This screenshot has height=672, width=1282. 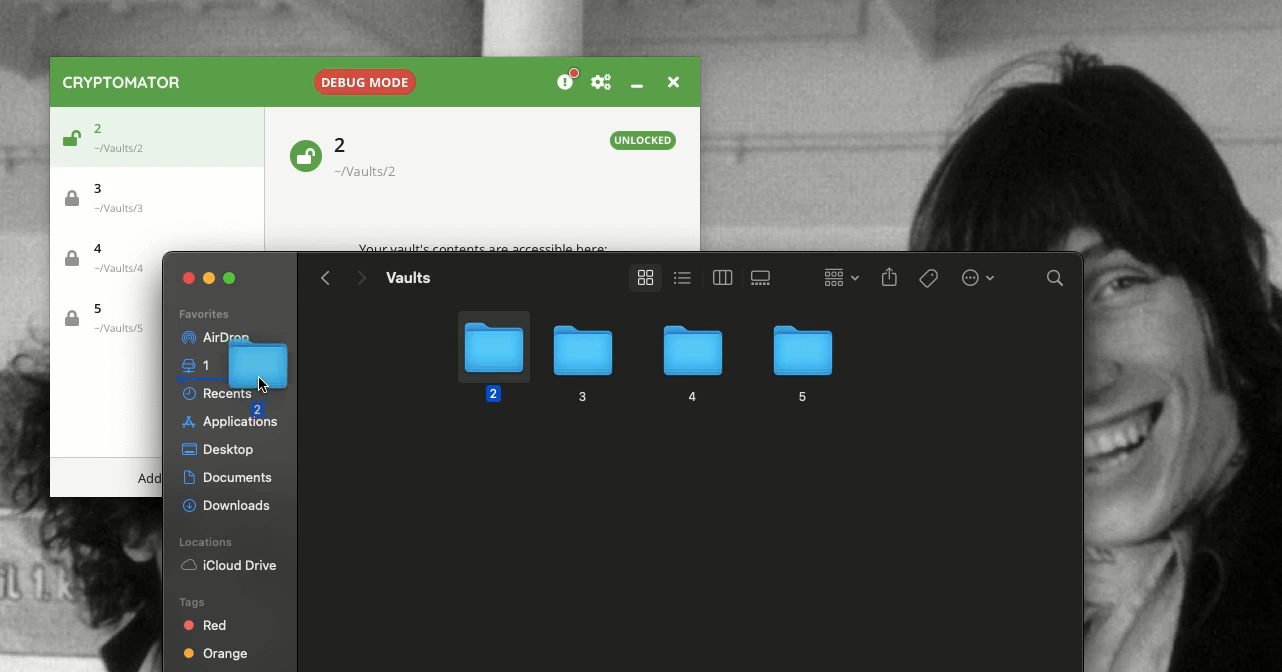 I want to click on Downloads, so click(x=229, y=503).